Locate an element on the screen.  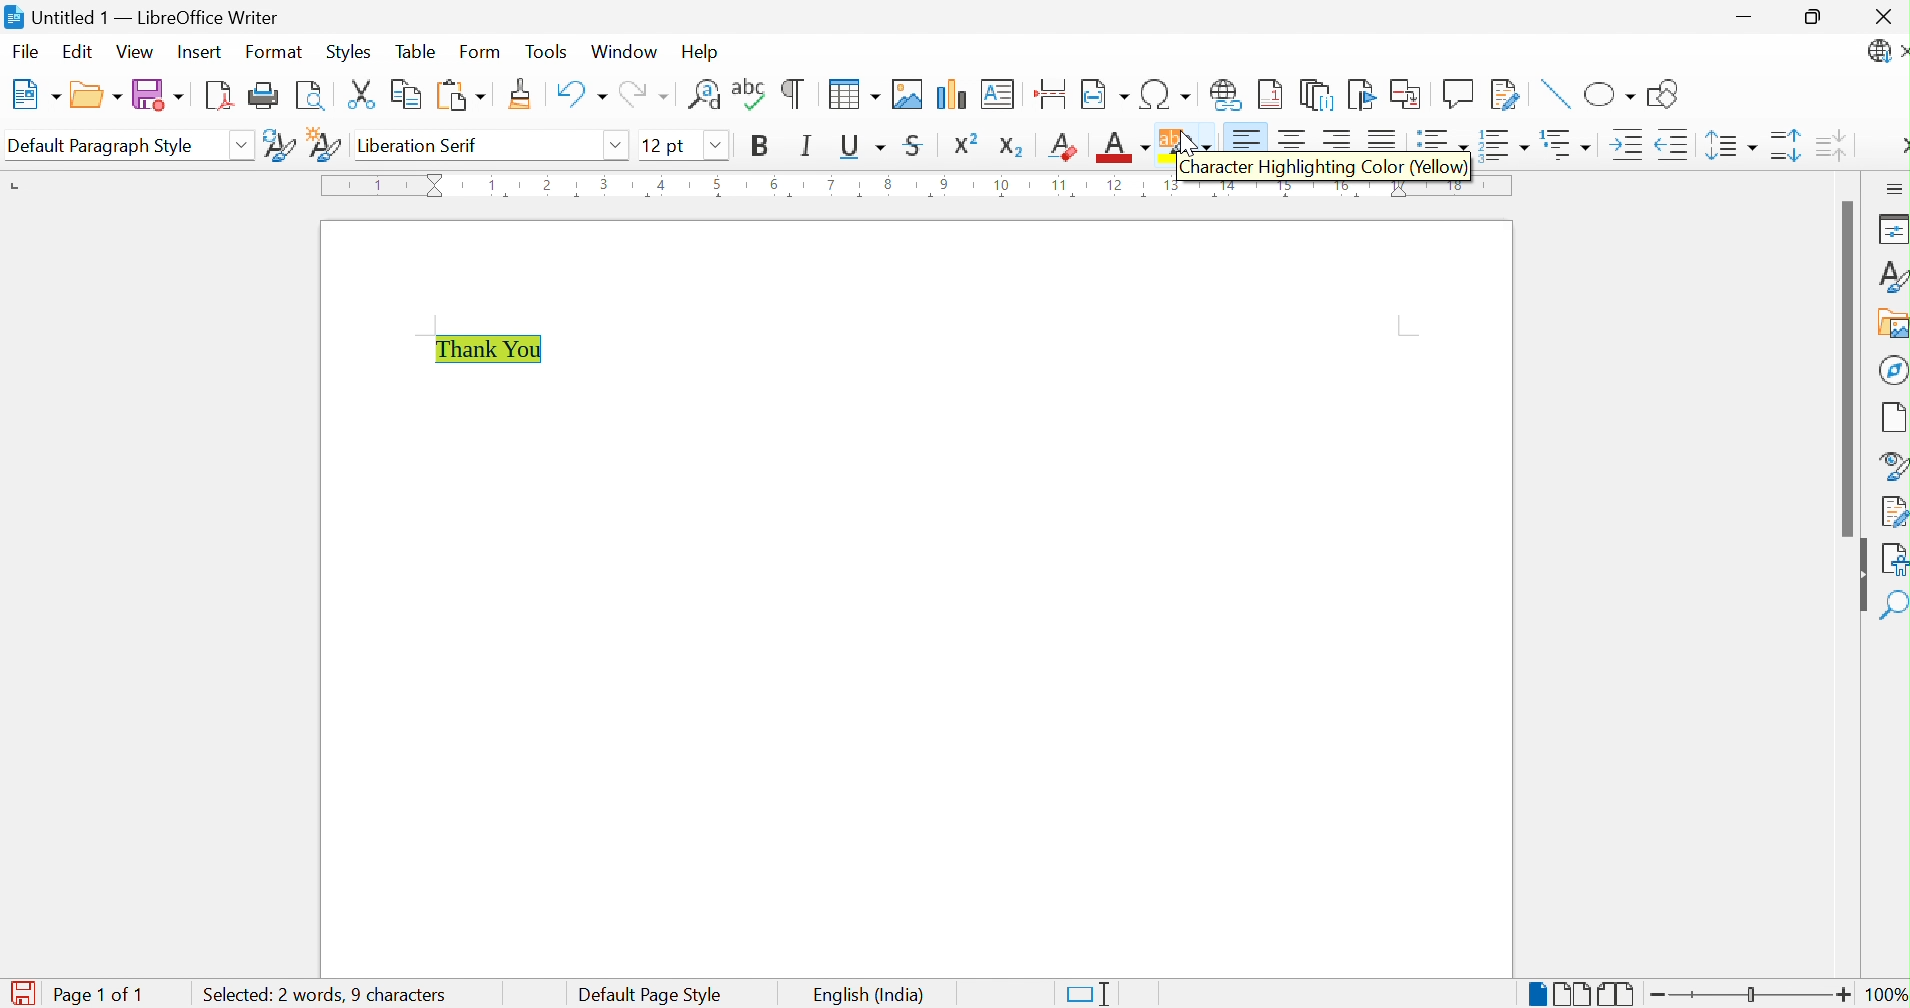
Default Paragraph Style is located at coordinates (101, 144).